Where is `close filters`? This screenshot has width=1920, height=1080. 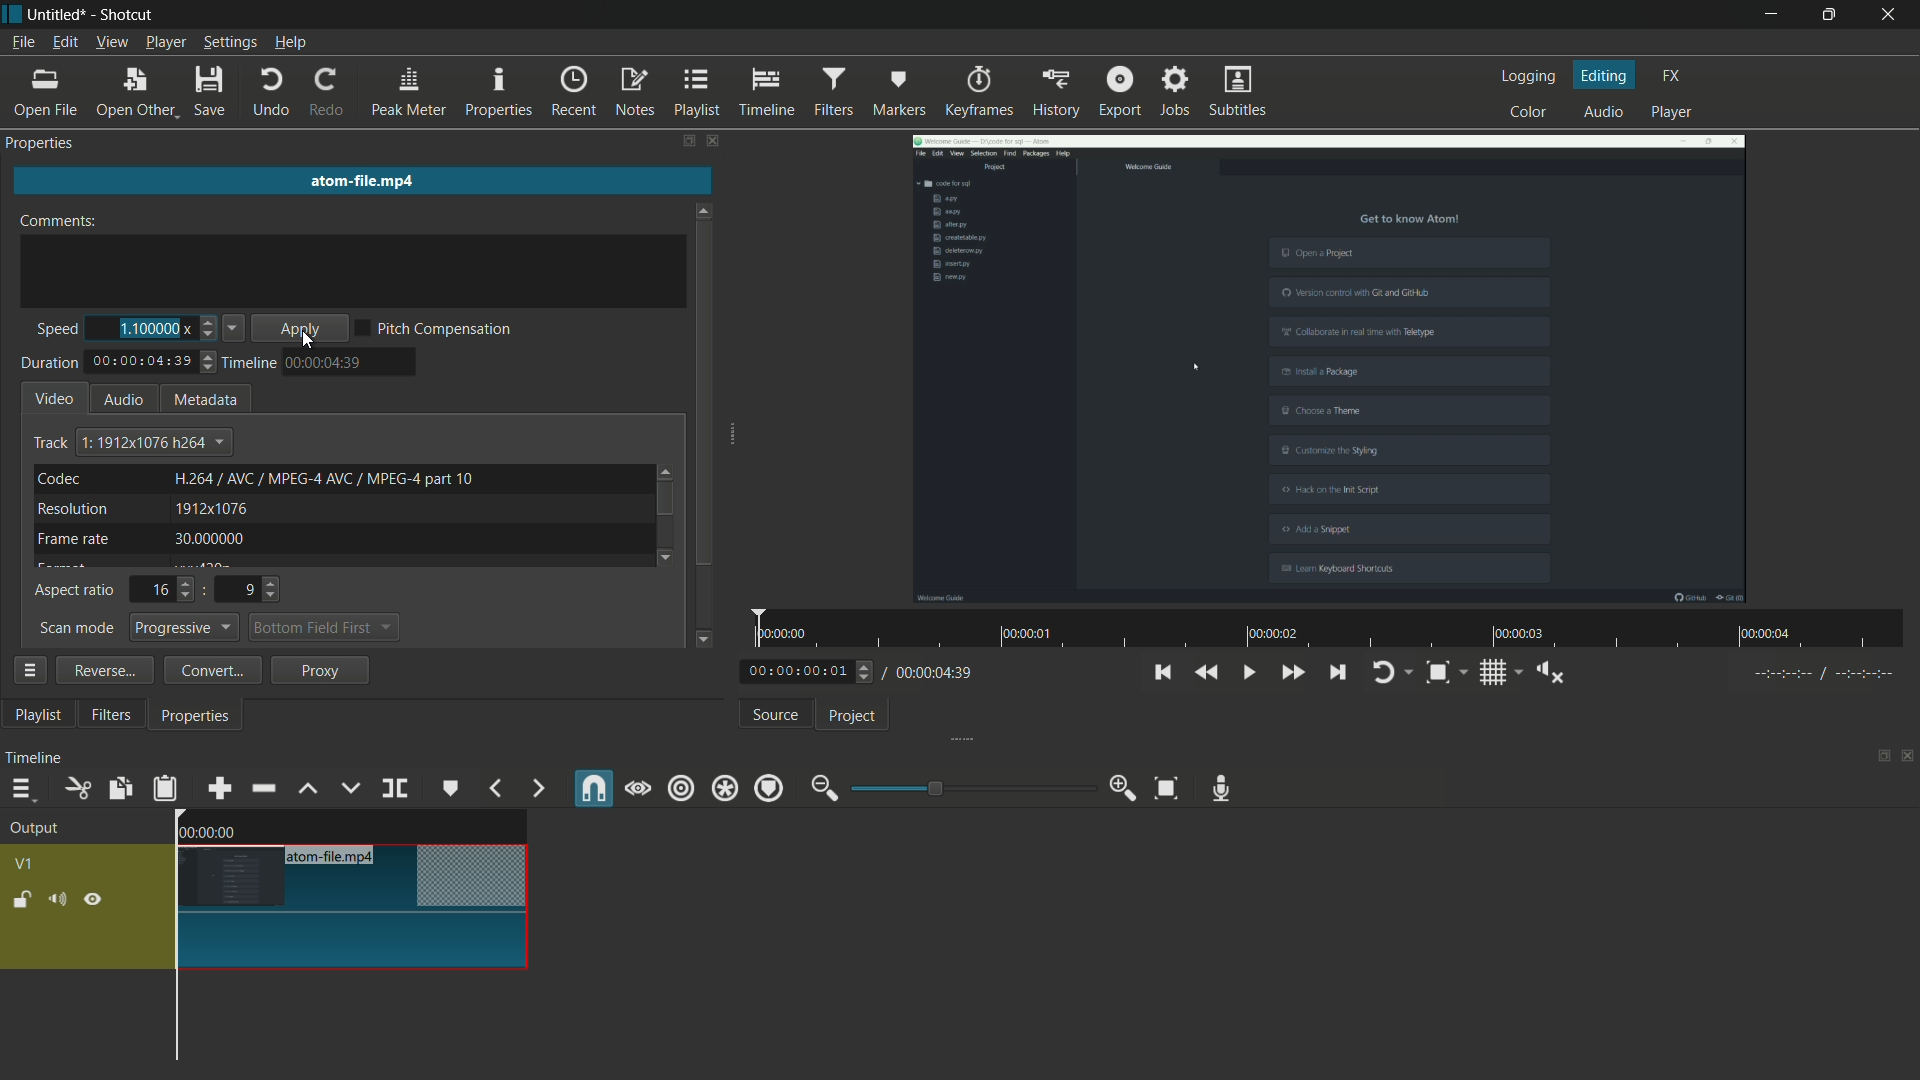 close filters is located at coordinates (716, 140).